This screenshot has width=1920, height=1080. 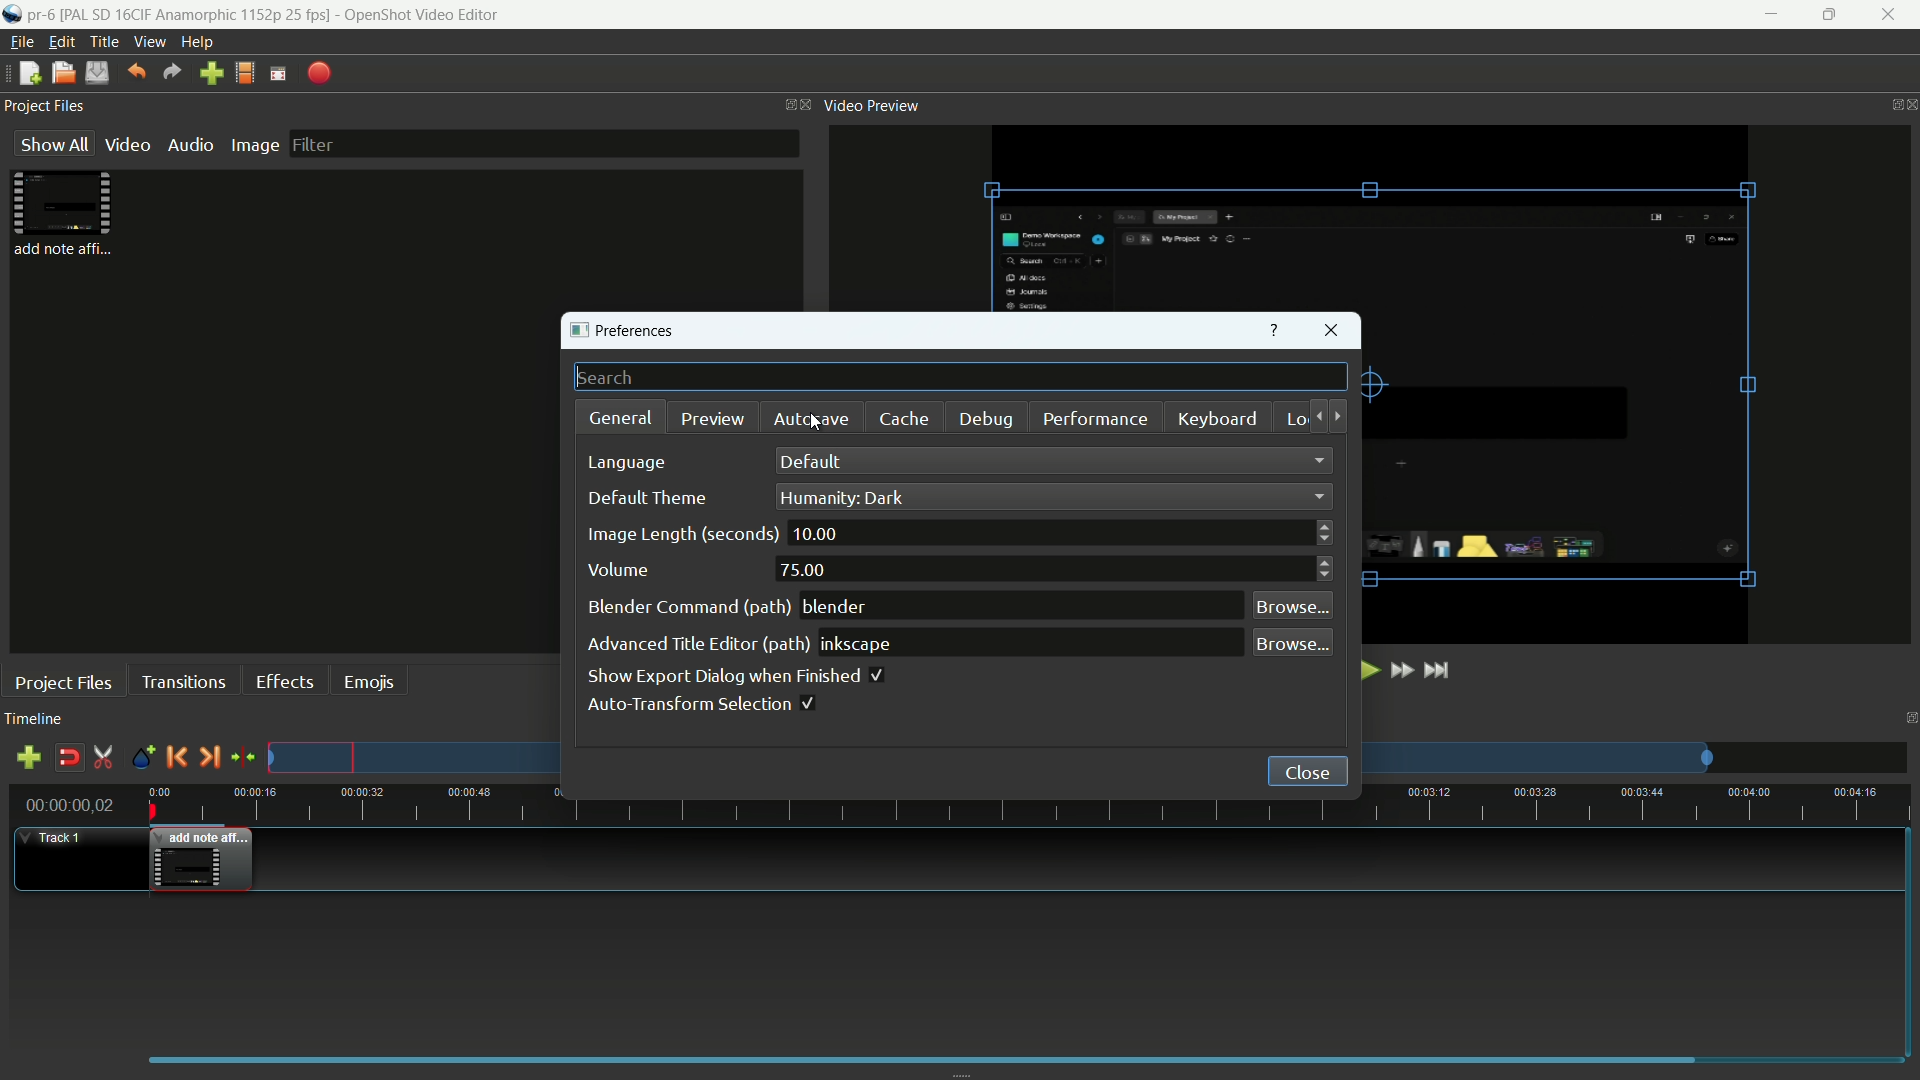 What do you see at coordinates (700, 704) in the screenshot?
I see `auto transform selection` at bounding box center [700, 704].